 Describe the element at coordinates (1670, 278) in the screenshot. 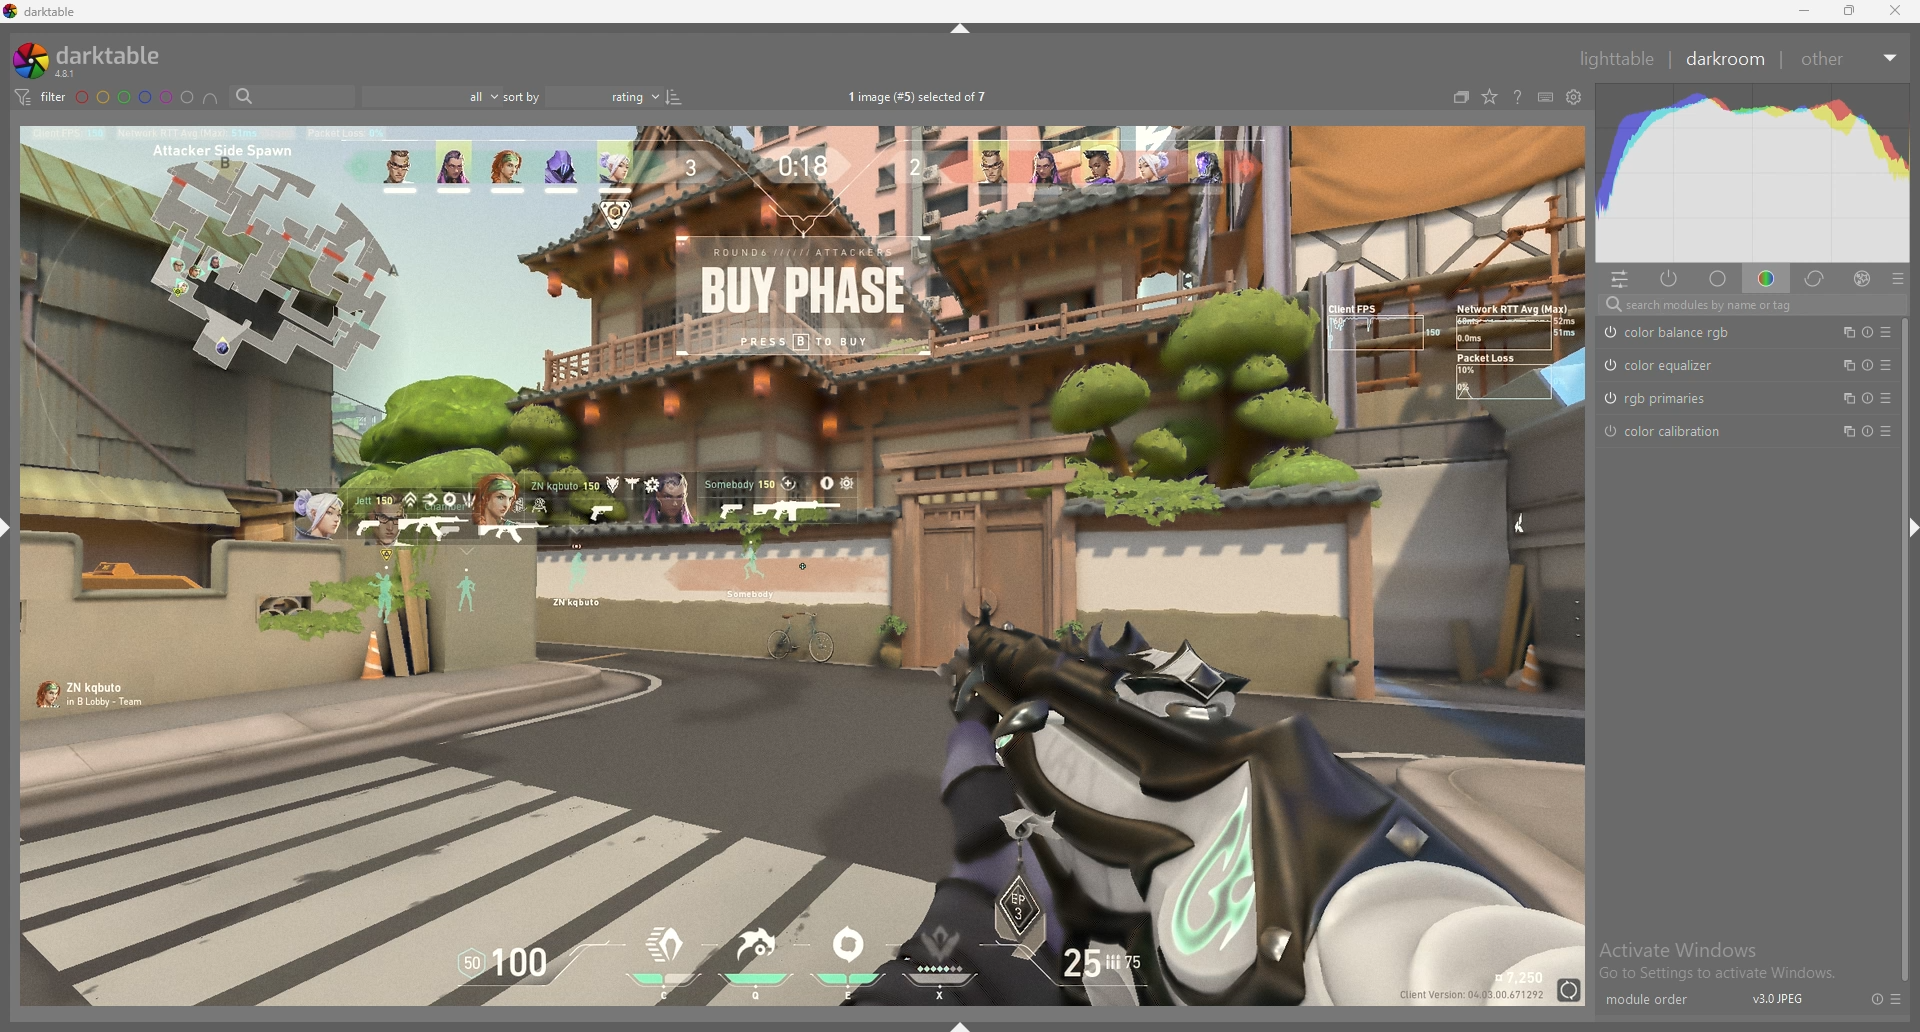

I see `active module` at that location.